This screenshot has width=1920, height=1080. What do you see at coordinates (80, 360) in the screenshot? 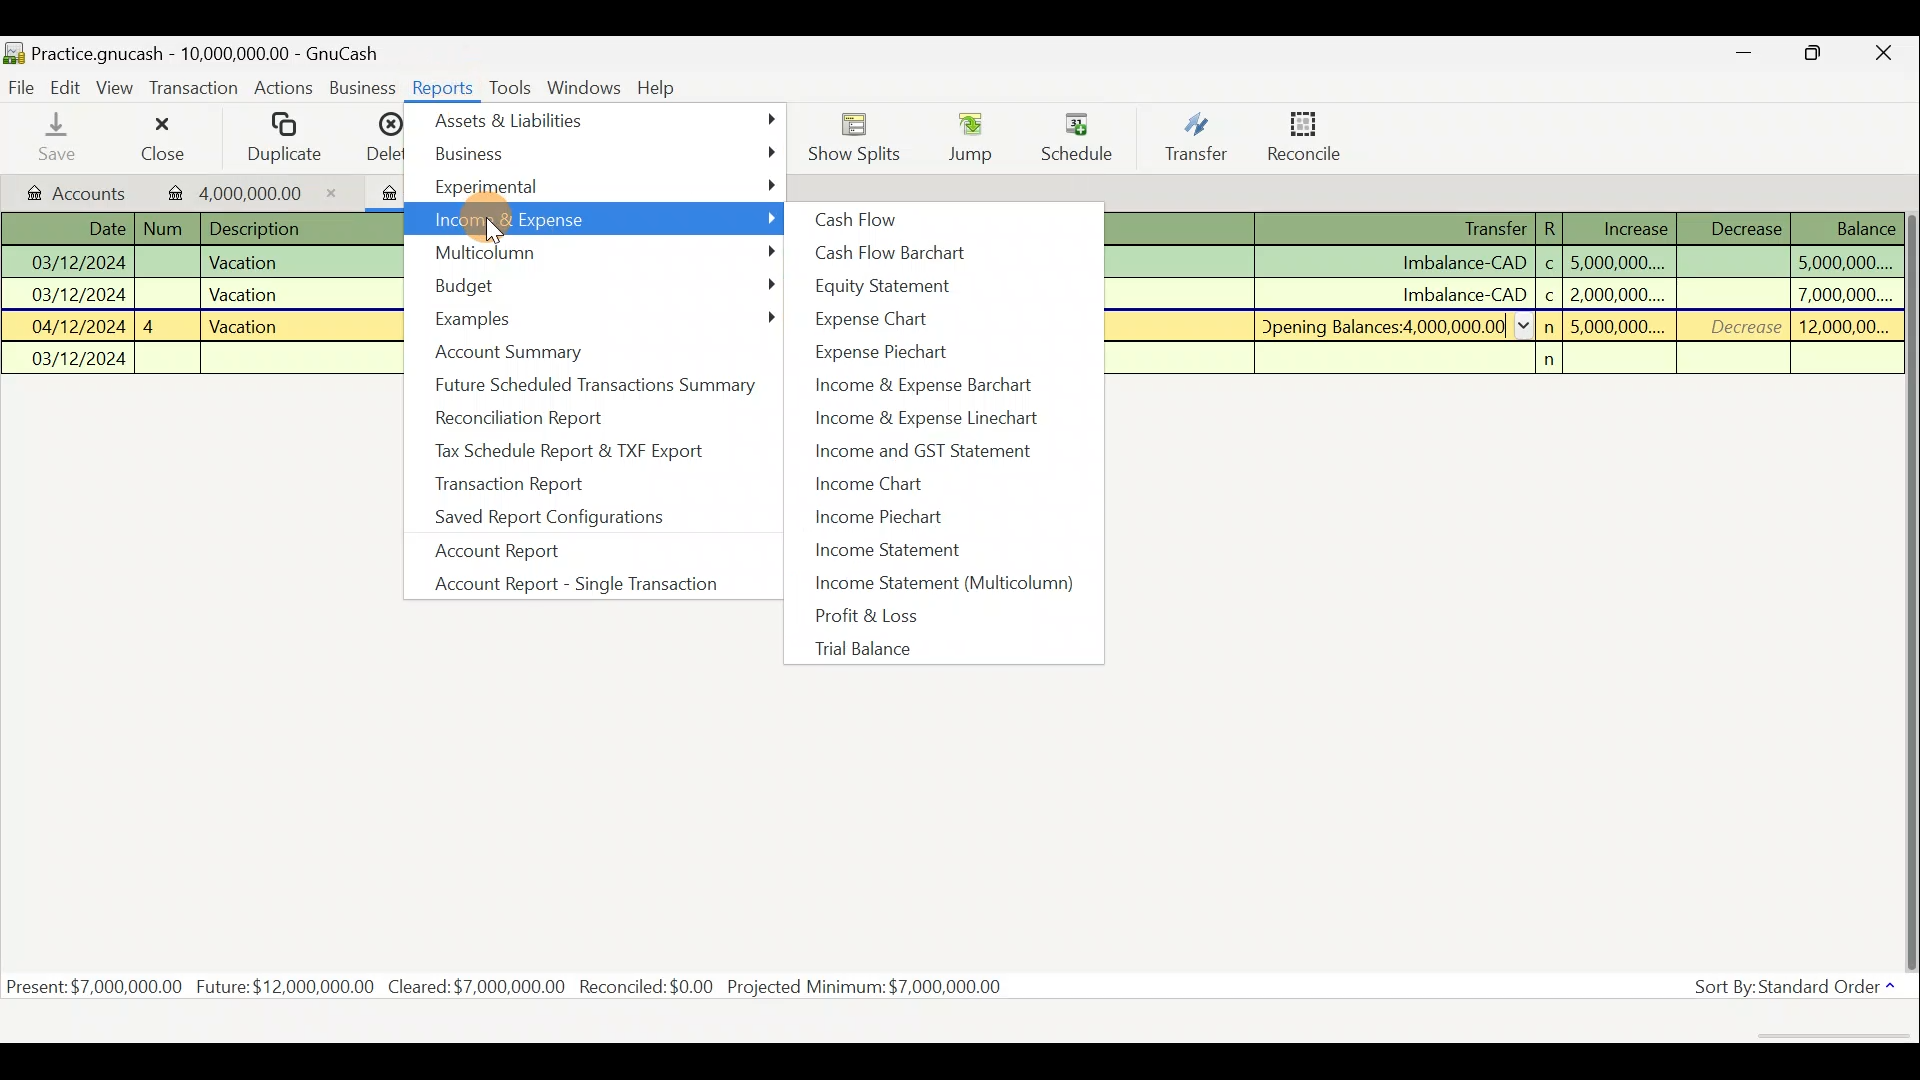
I see `03/12/2024` at bounding box center [80, 360].